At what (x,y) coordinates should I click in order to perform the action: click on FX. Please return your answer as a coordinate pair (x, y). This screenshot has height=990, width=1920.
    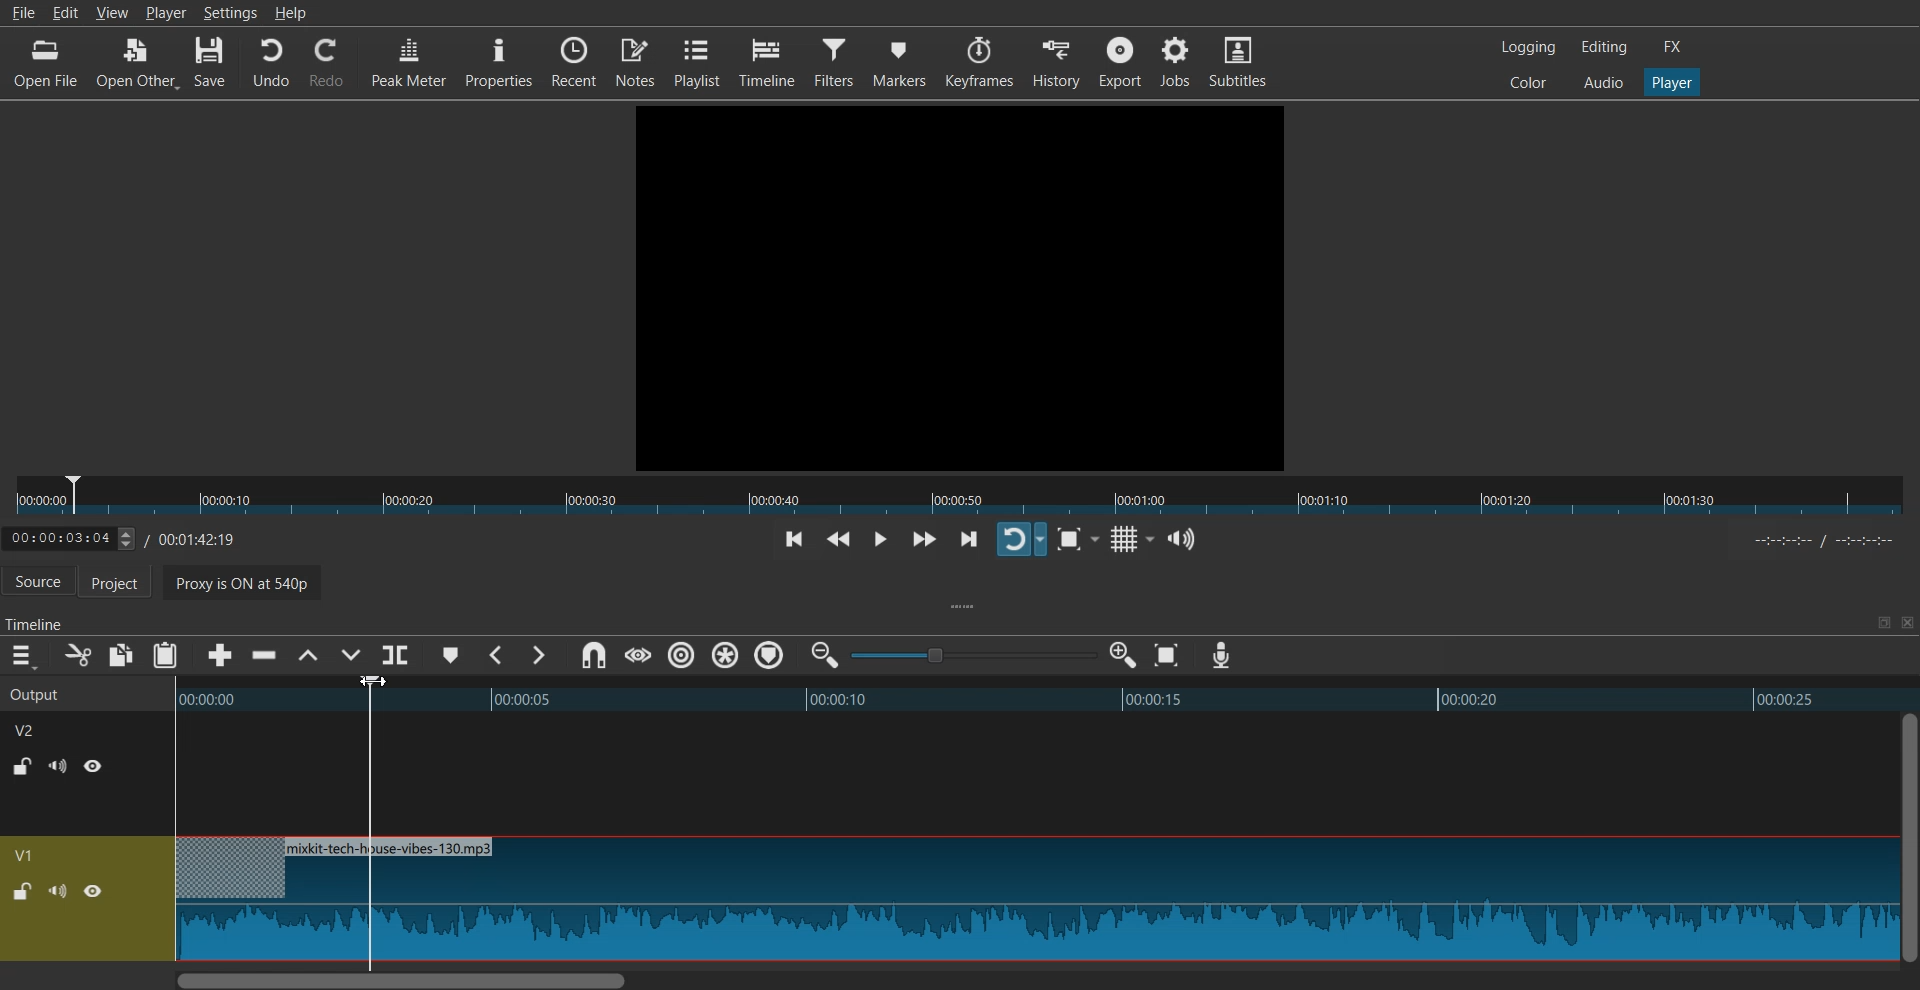
    Looking at the image, I should click on (1673, 47).